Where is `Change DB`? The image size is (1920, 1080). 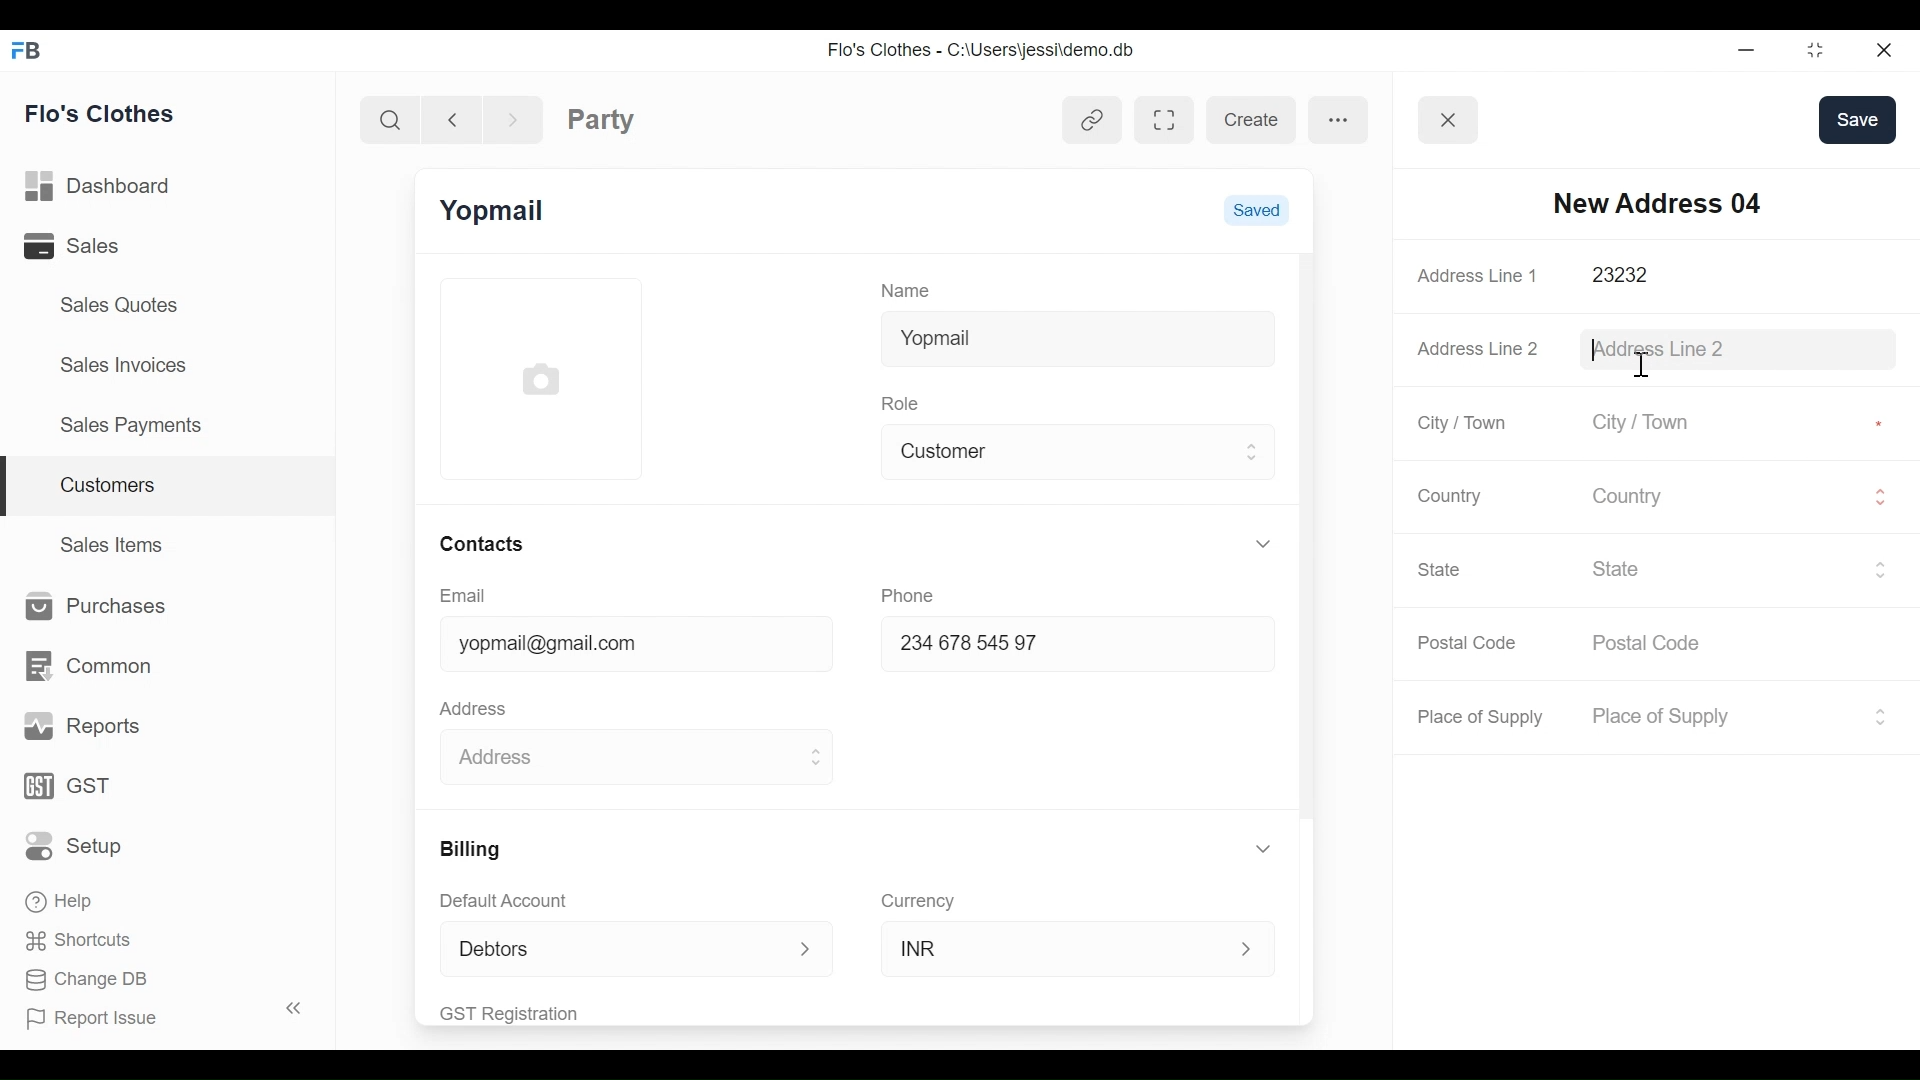 Change DB is located at coordinates (88, 982).